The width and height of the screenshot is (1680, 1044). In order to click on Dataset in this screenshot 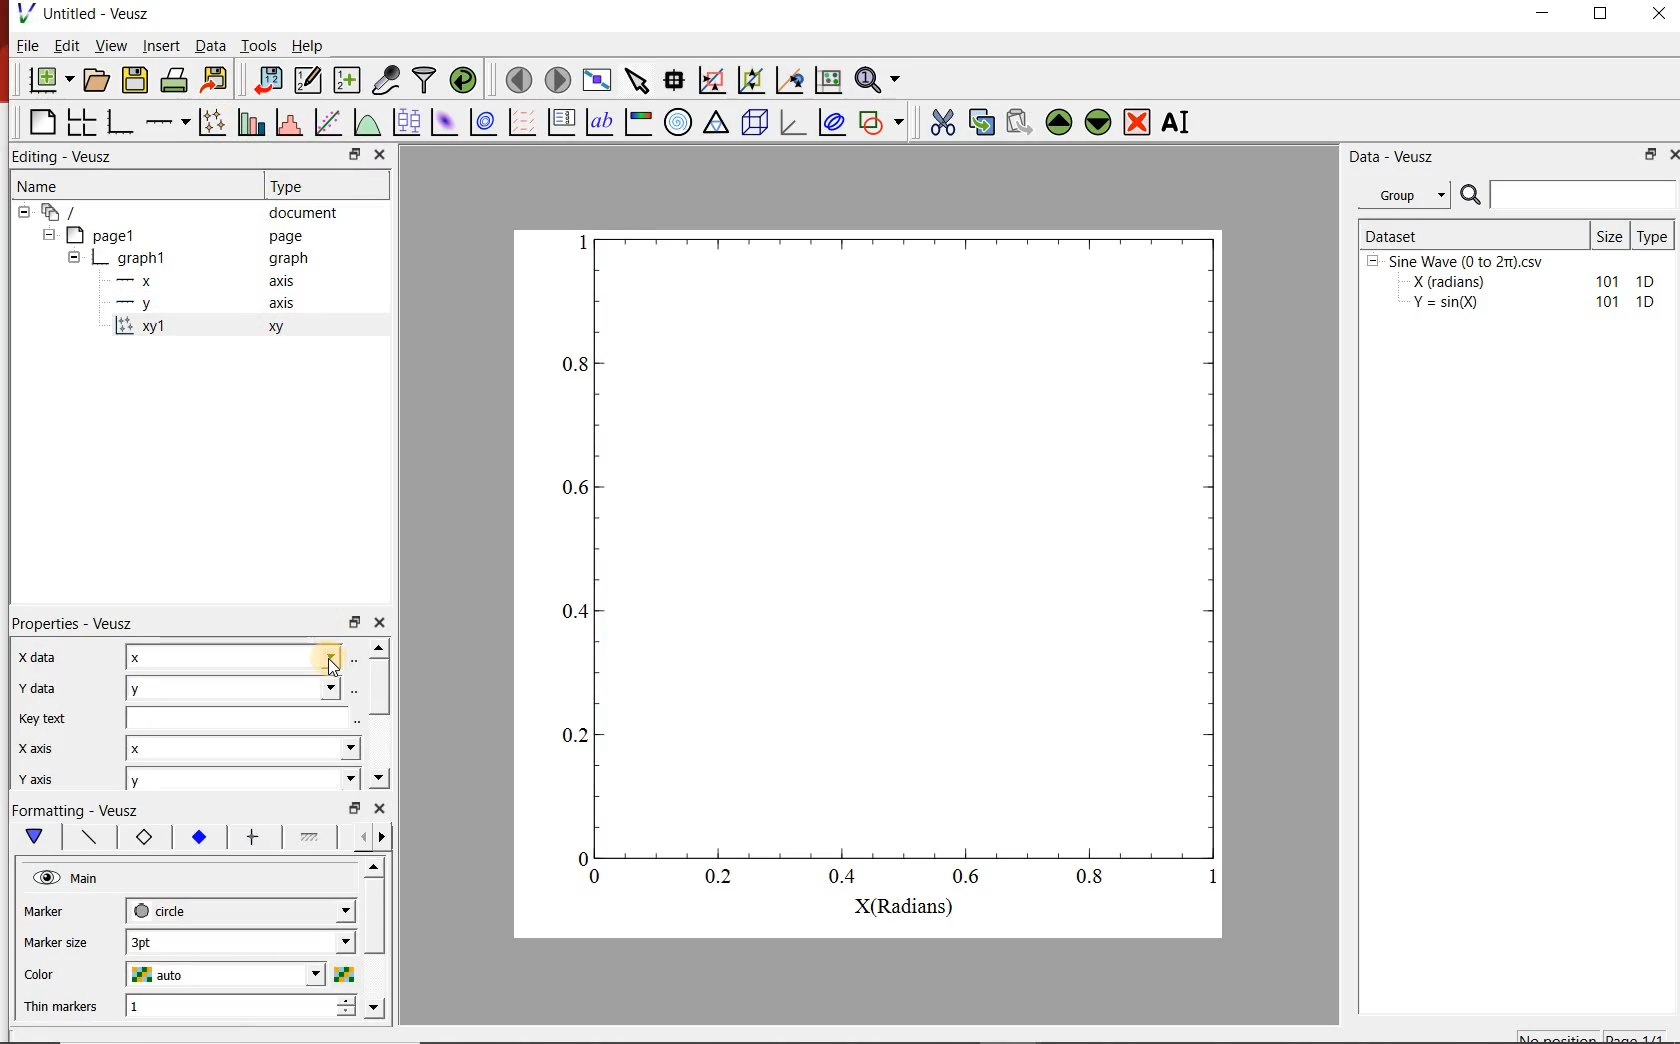, I will do `click(1472, 234)`.